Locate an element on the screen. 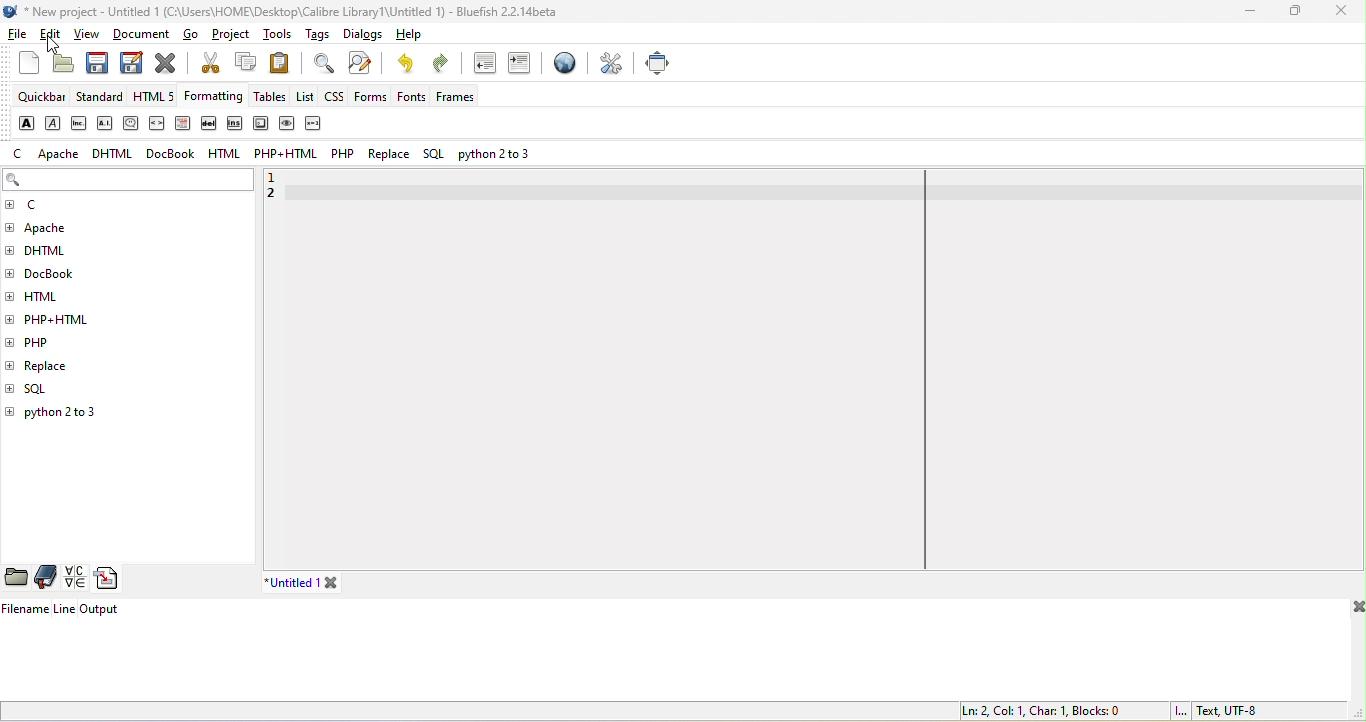 Image resolution: width=1366 pixels, height=722 pixels. replace is located at coordinates (79, 363).